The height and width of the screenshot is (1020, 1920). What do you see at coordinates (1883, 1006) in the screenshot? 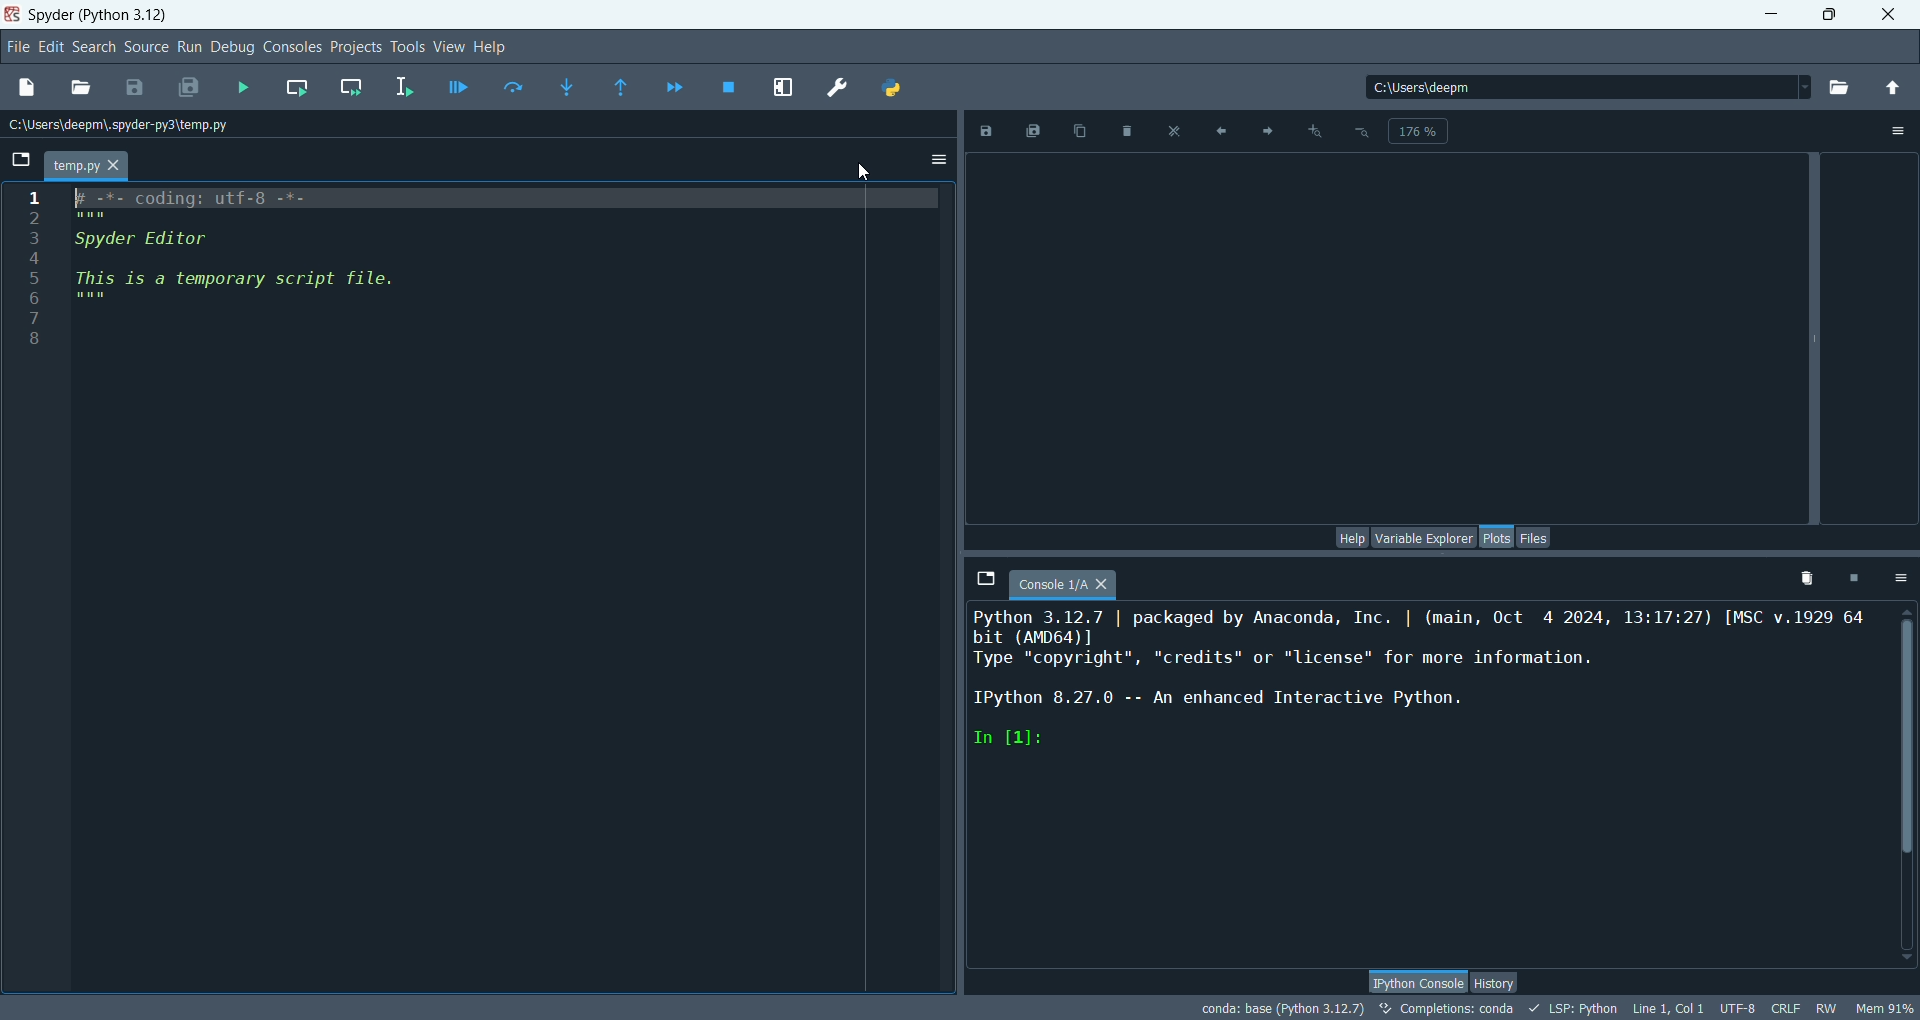
I see `Mem` at bounding box center [1883, 1006].